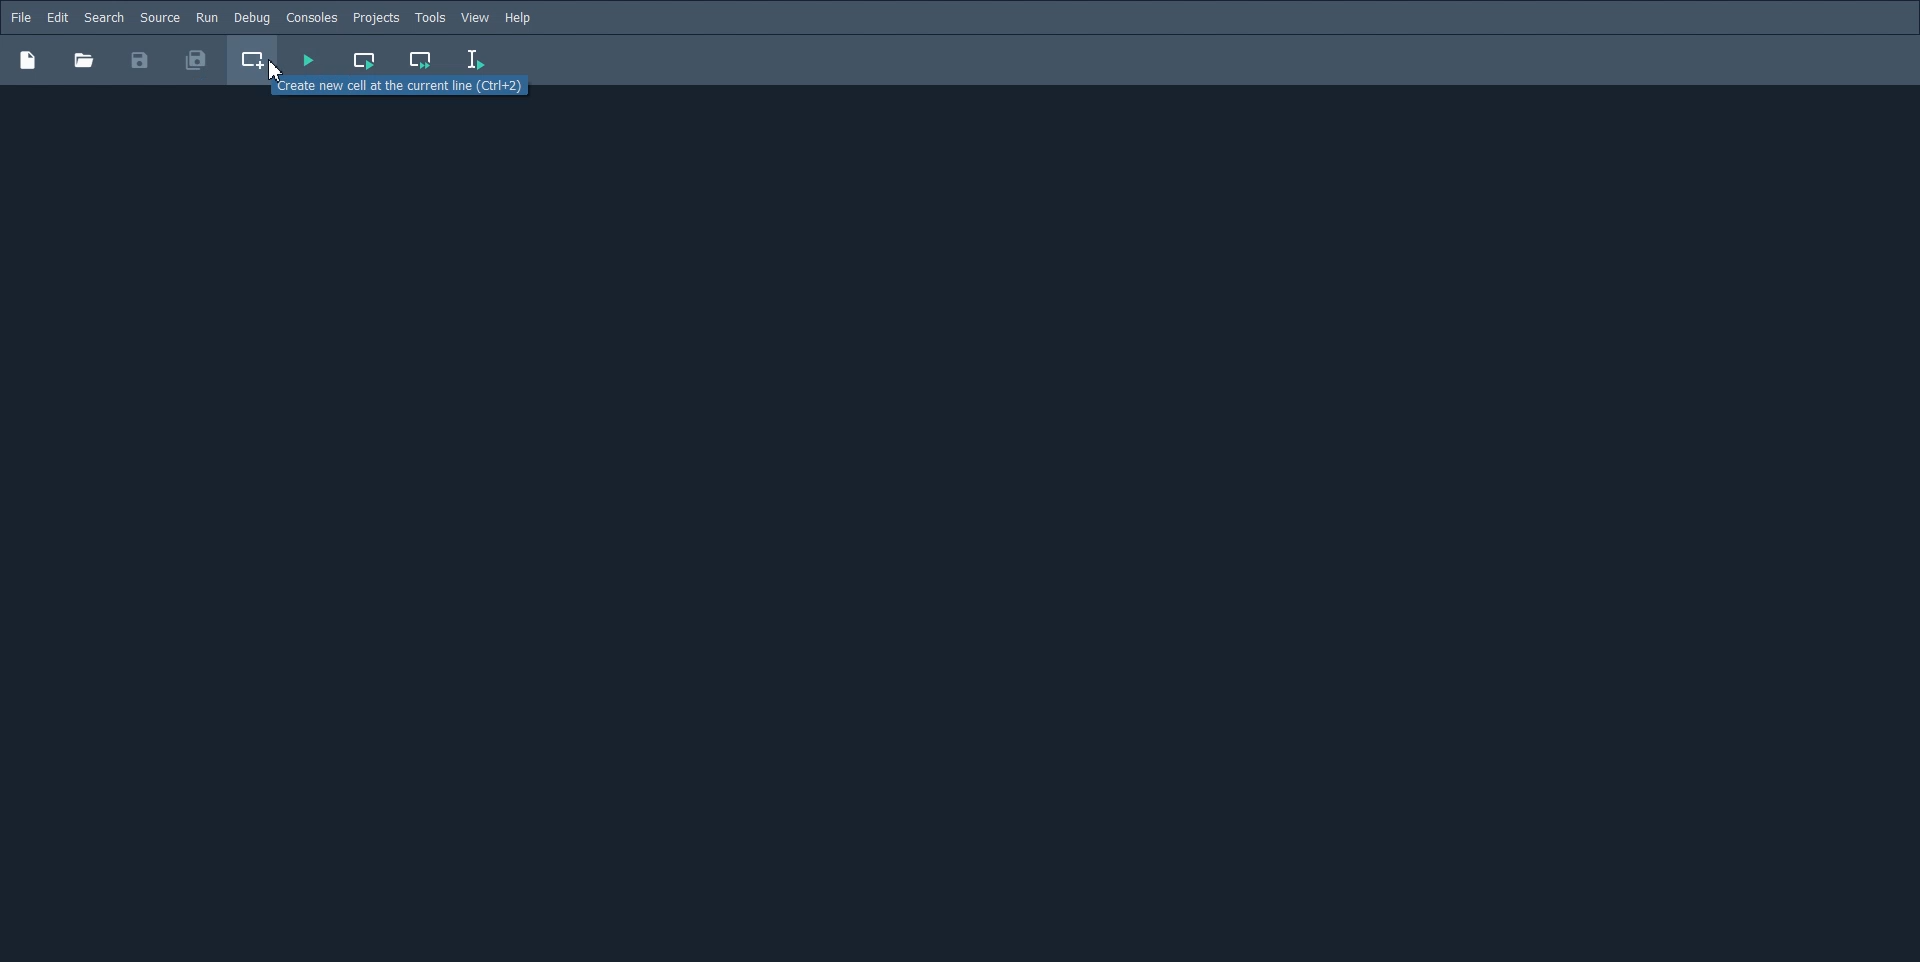  I want to click on Save File, so click(140, 60).